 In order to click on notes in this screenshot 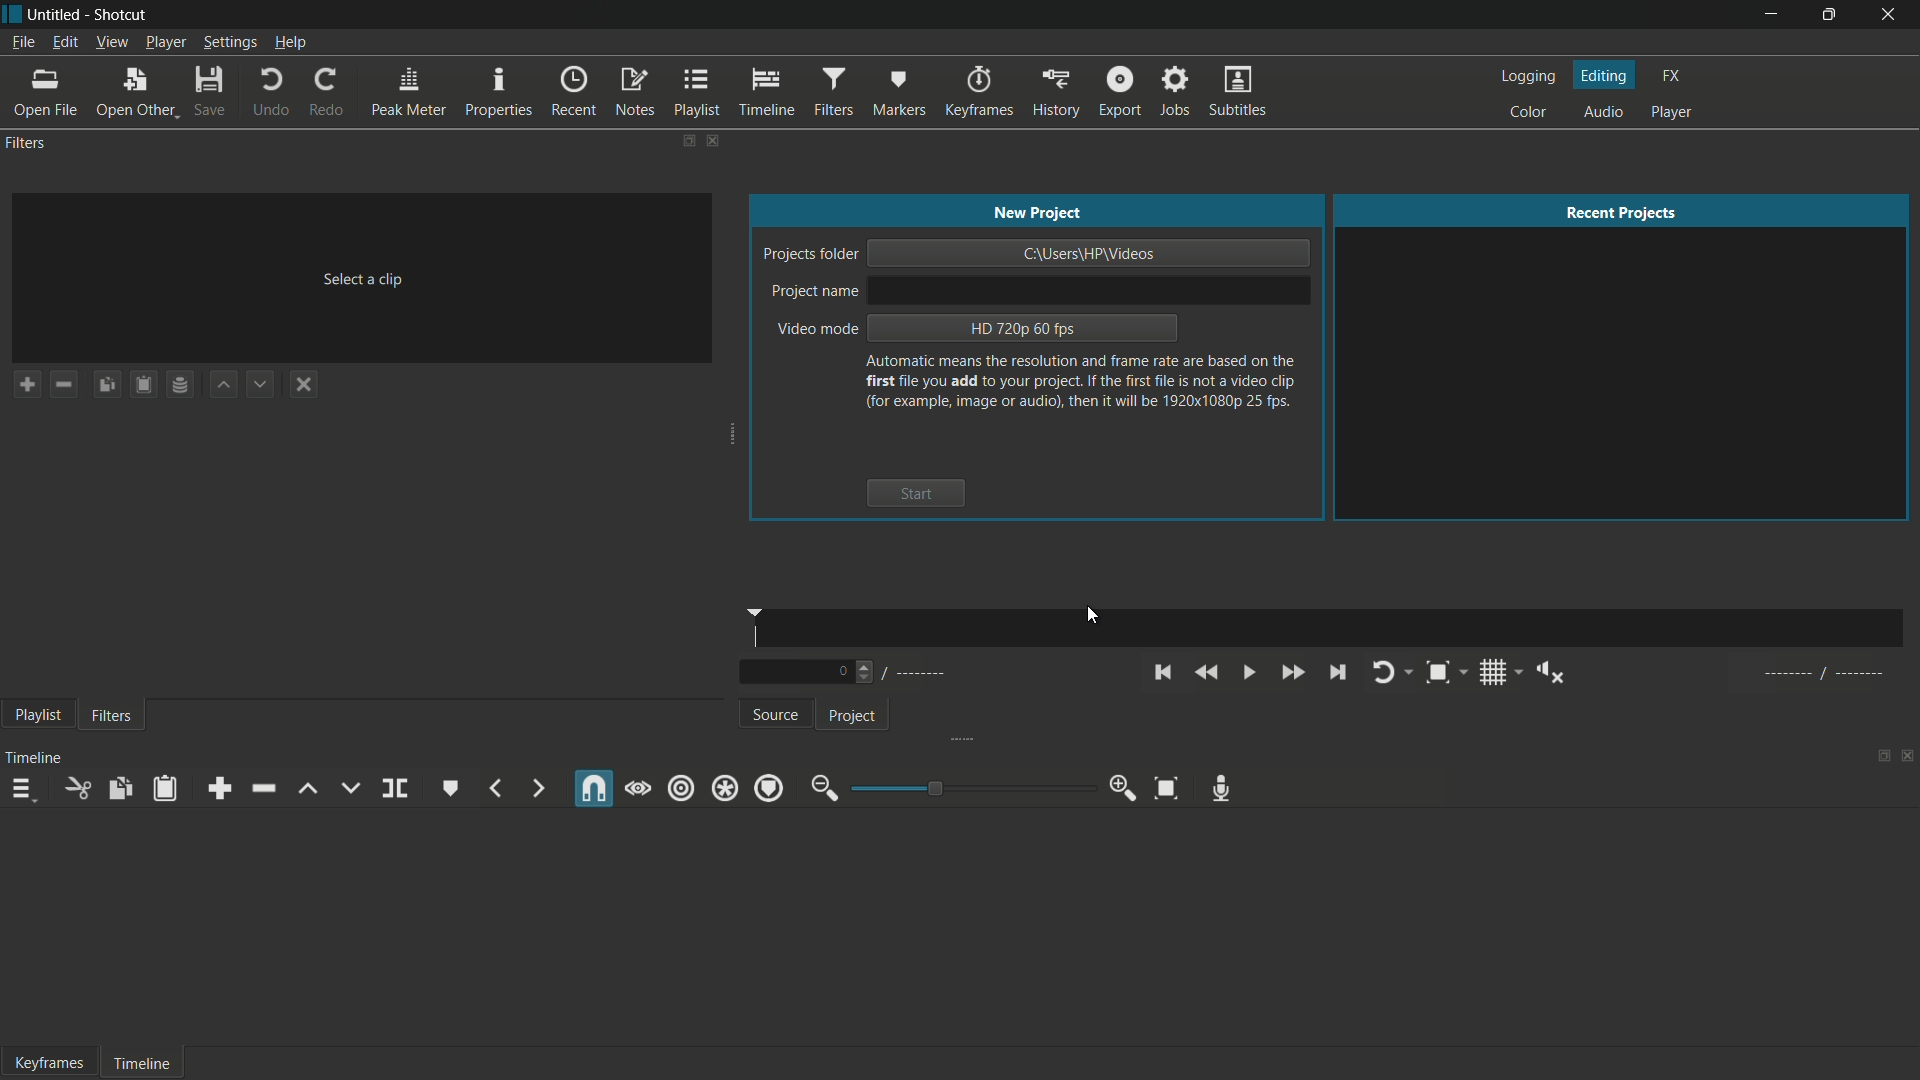, I will do `click(634, 93)`.